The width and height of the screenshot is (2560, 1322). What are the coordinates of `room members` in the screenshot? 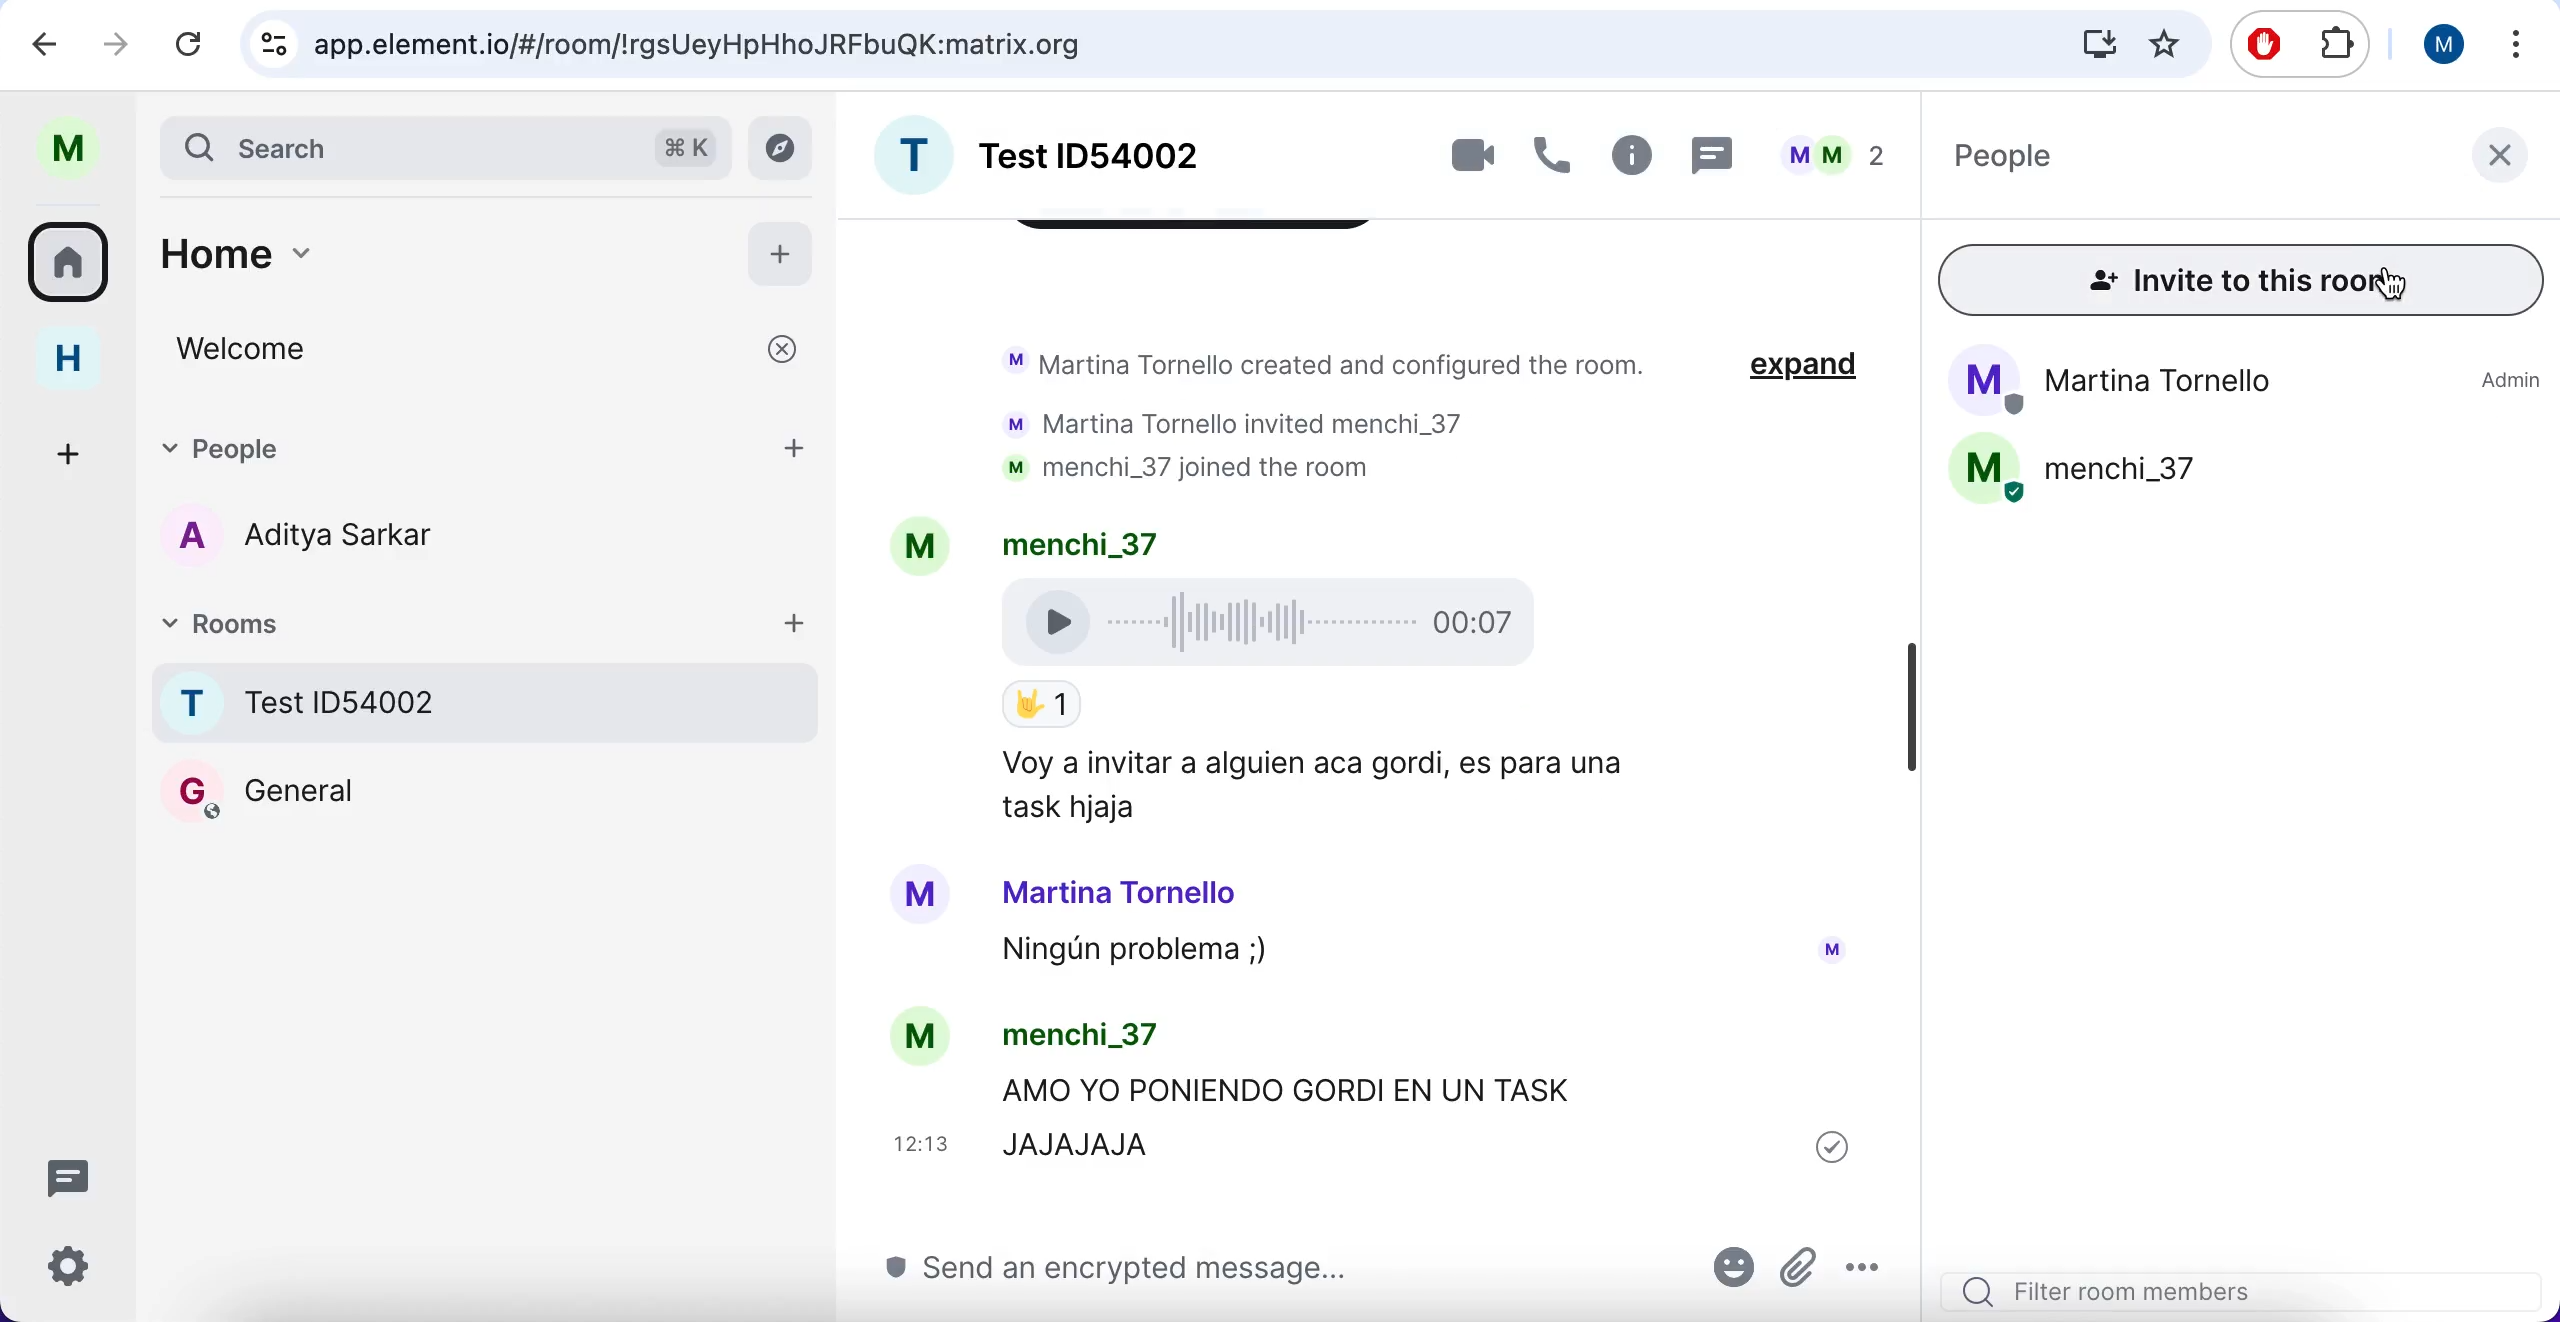 It's located at (2250, 436).